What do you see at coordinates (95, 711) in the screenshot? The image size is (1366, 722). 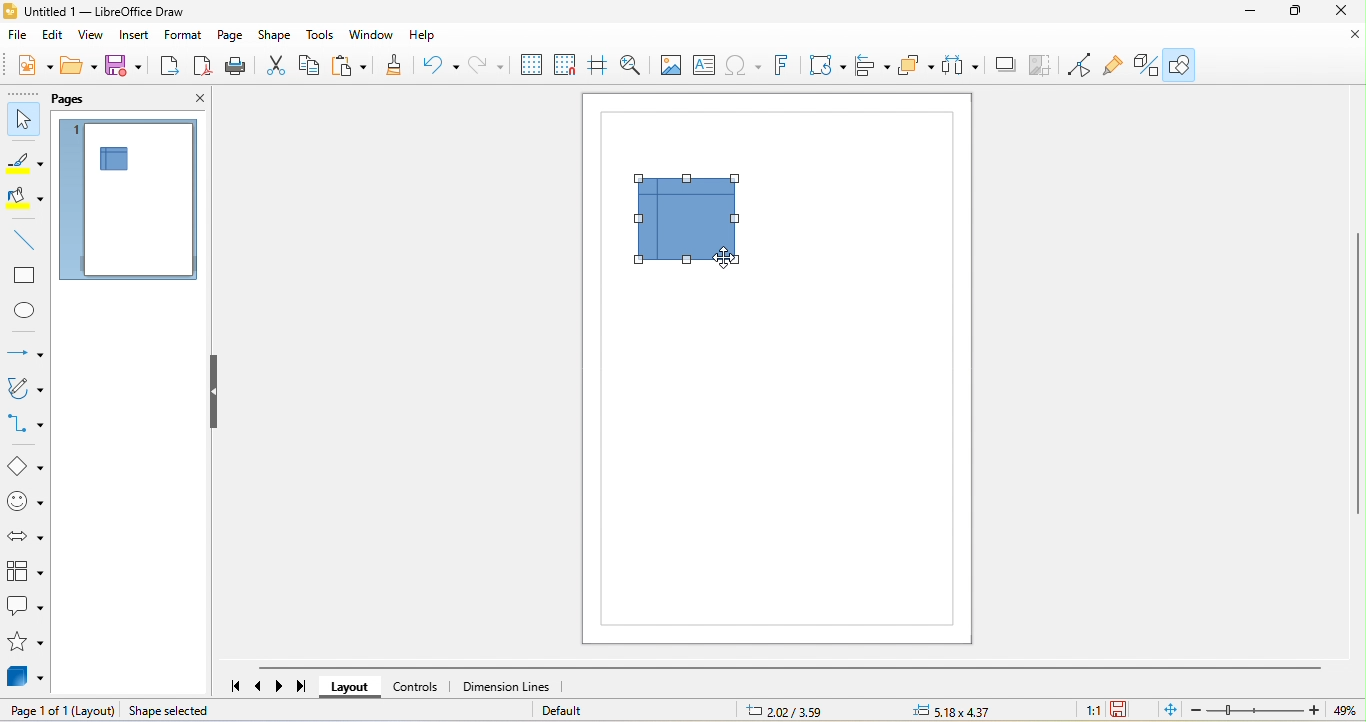 I see `(layout)` at bounding box center [95, 711].